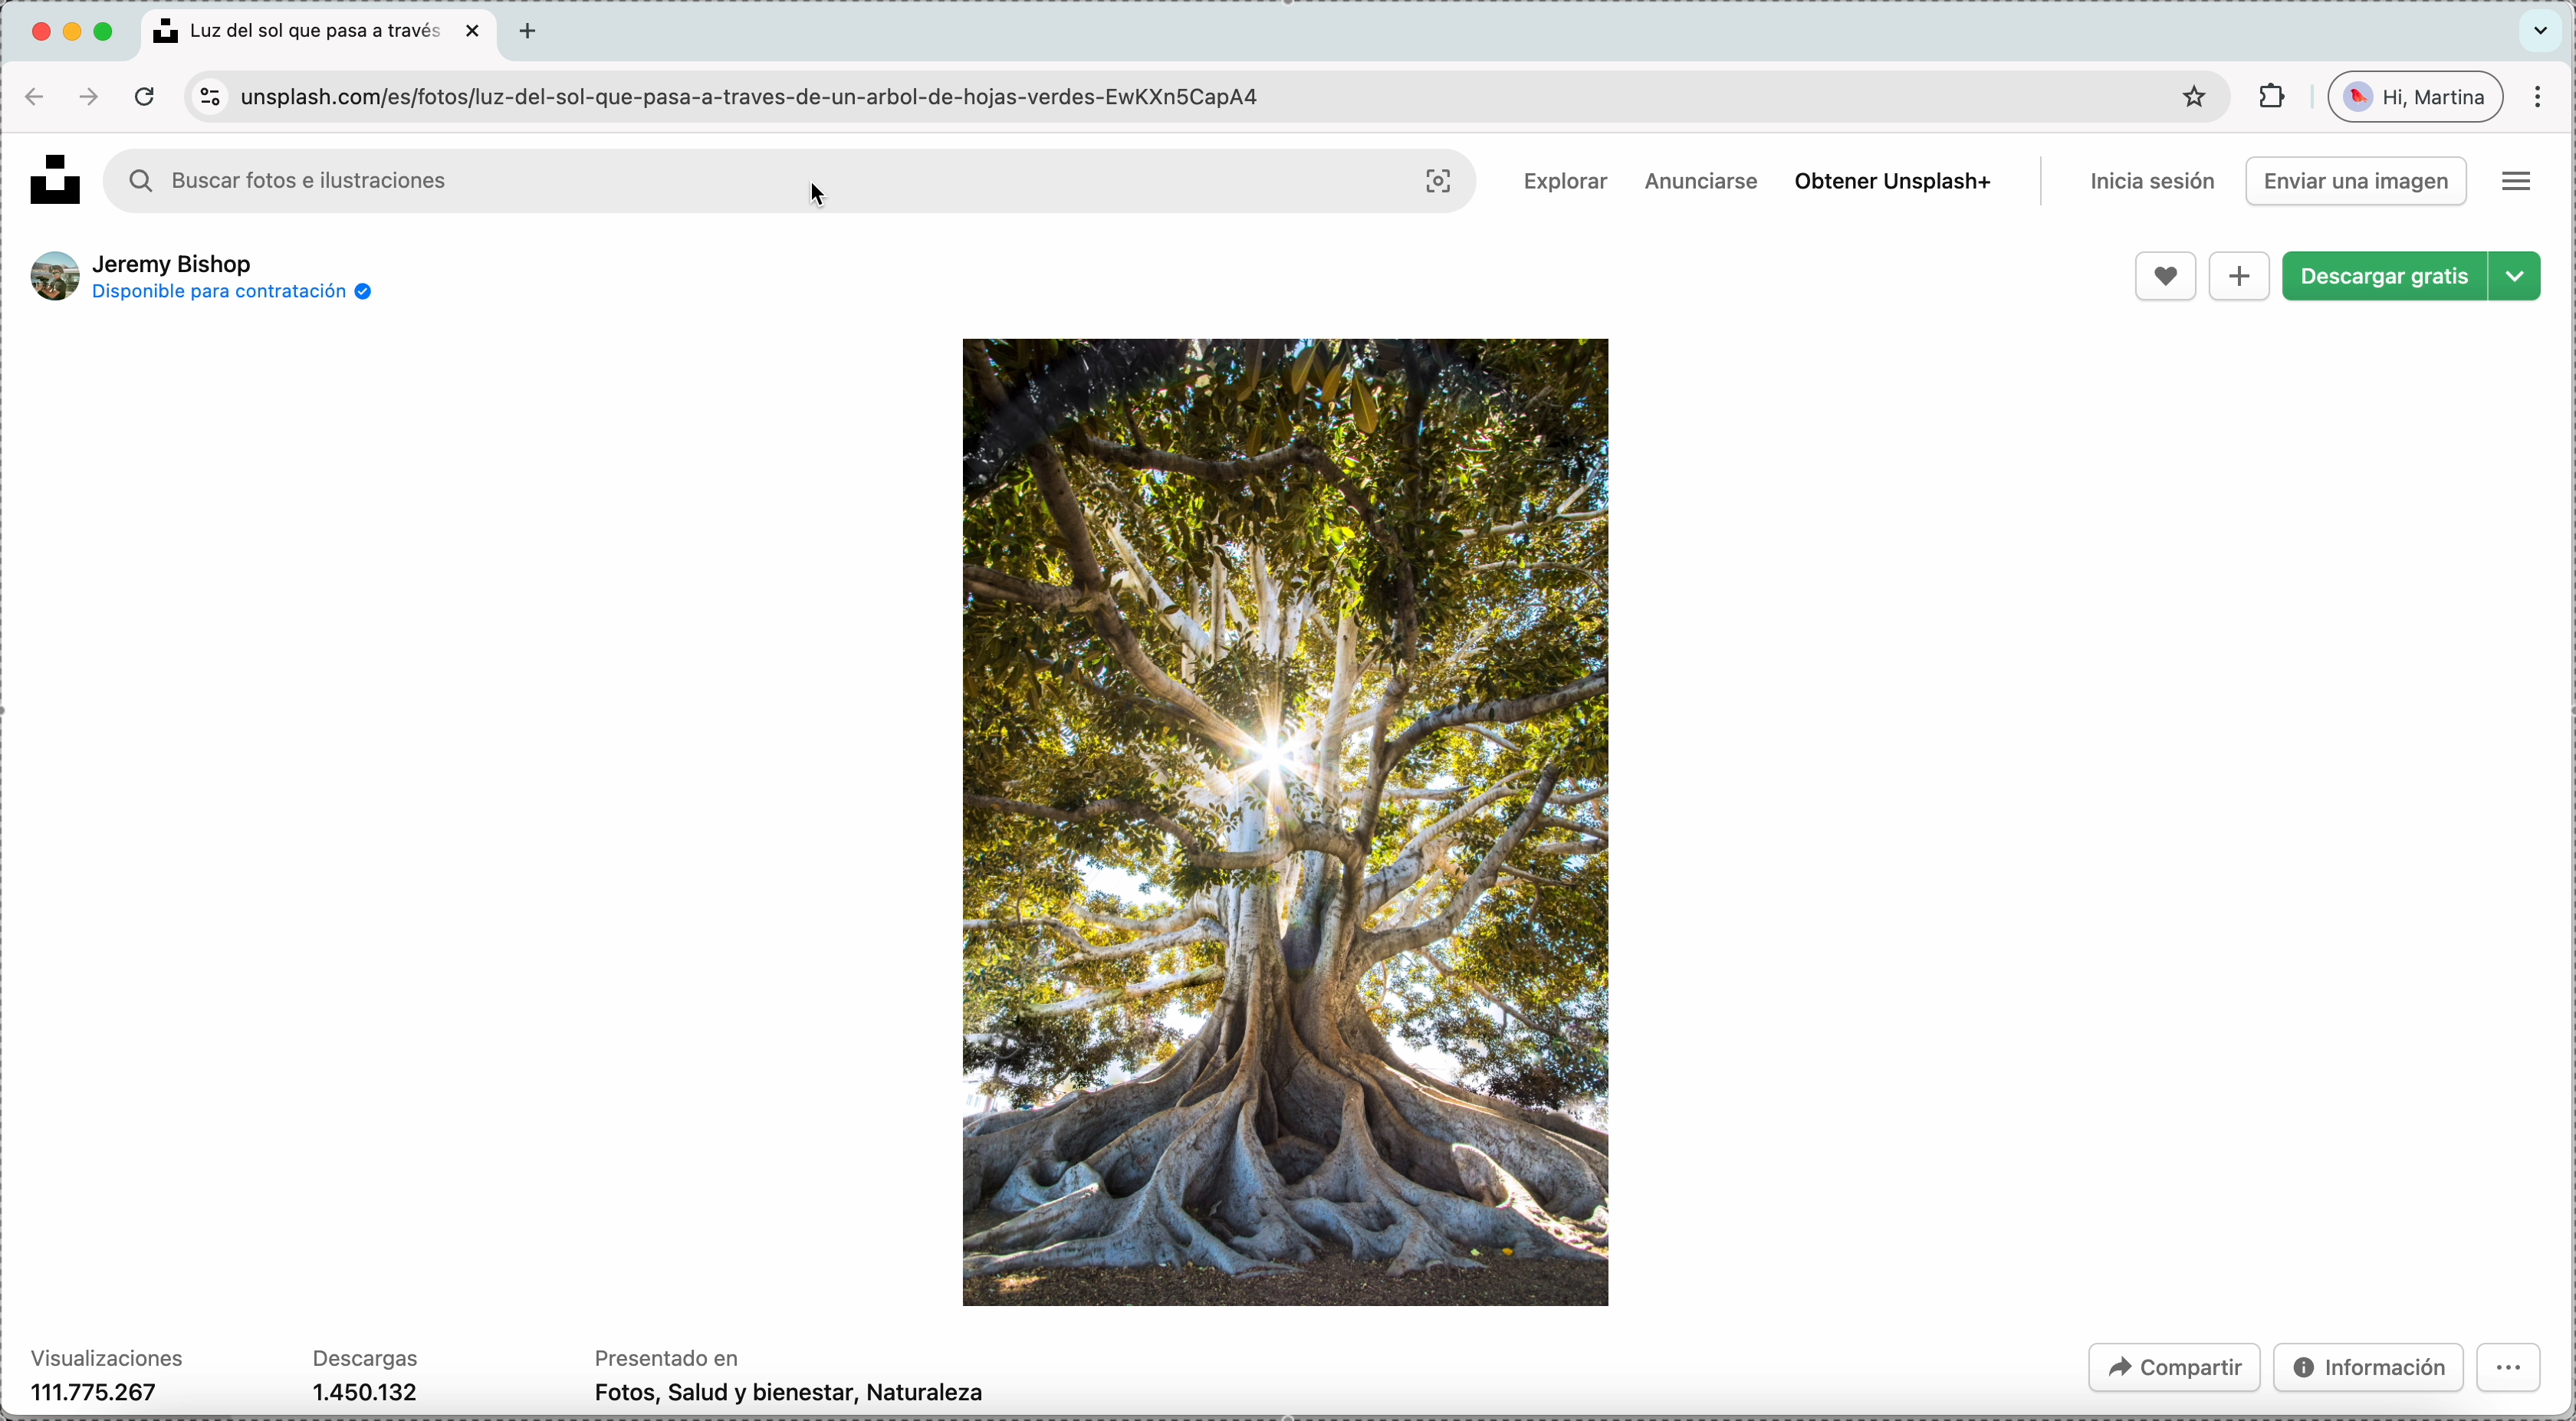  What do you see at coordinates (2410, 276) in the screenshot?
I see `download button` at bounding box center [2410, 276].